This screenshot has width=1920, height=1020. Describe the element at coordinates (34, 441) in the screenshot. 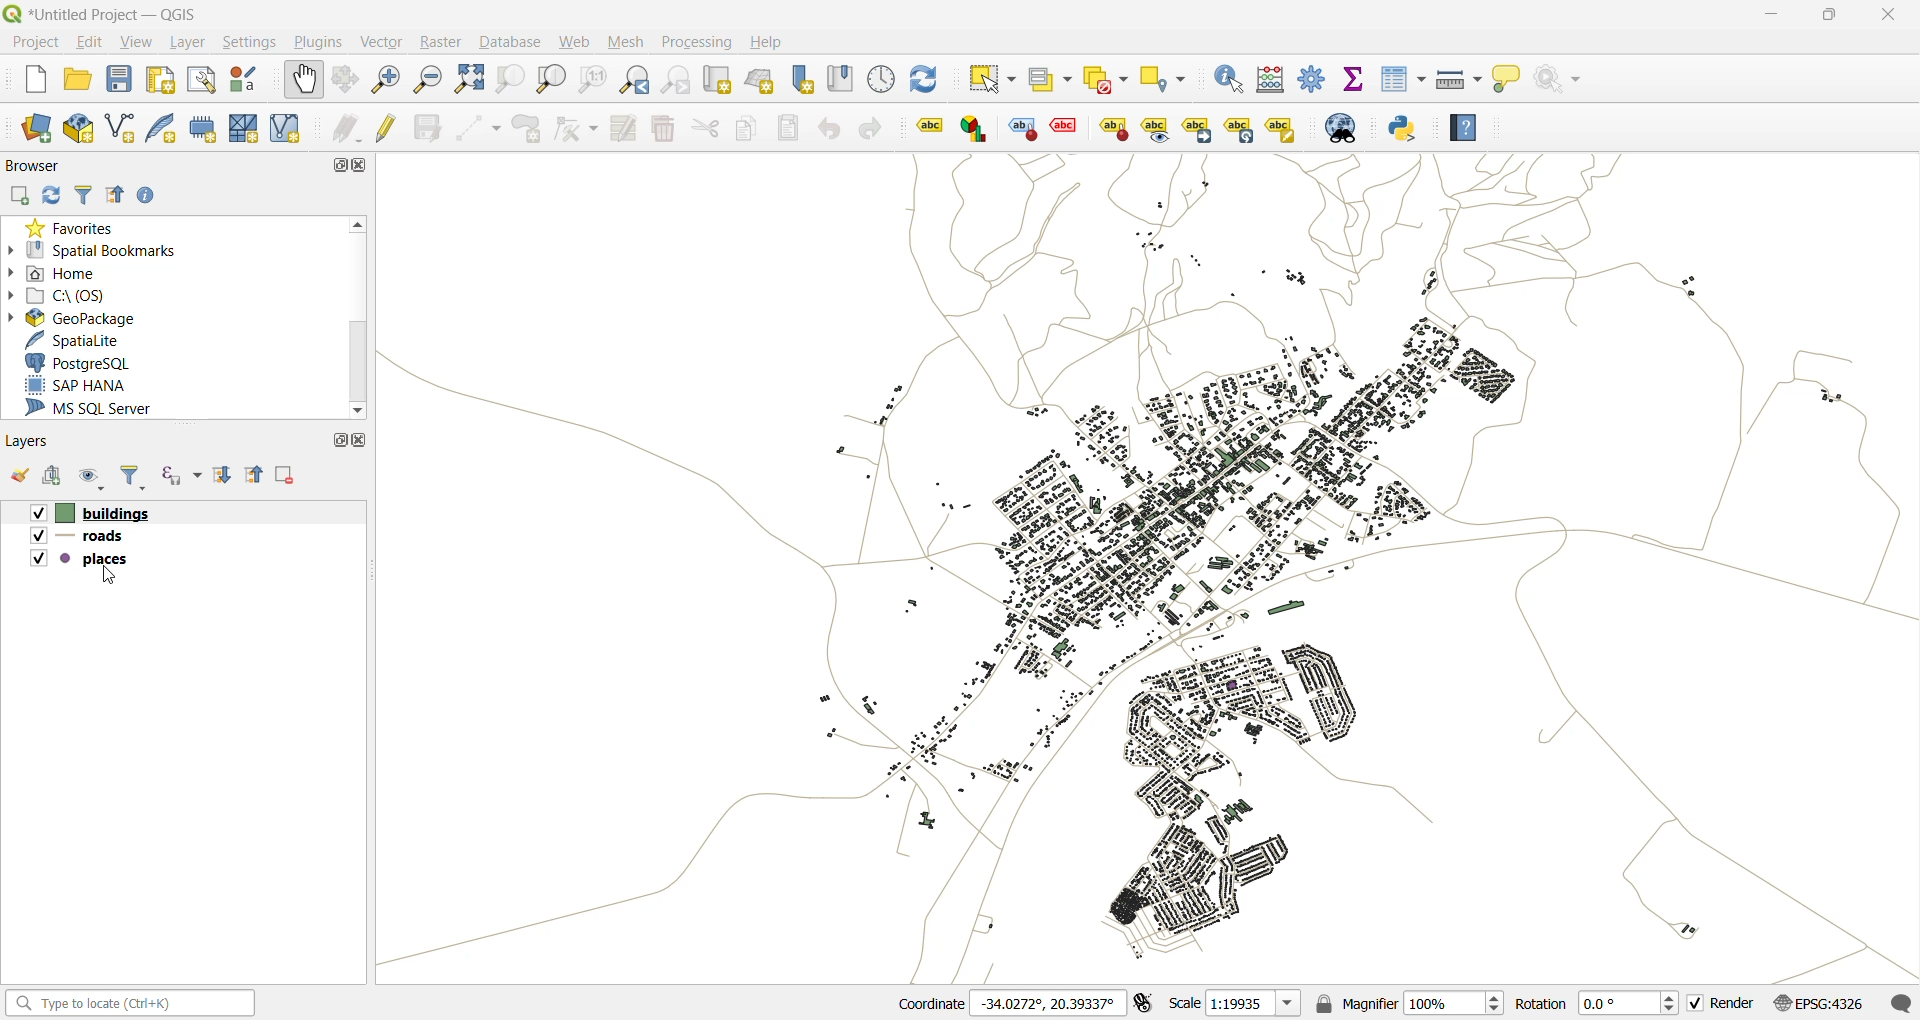

I see `layers` at that location.